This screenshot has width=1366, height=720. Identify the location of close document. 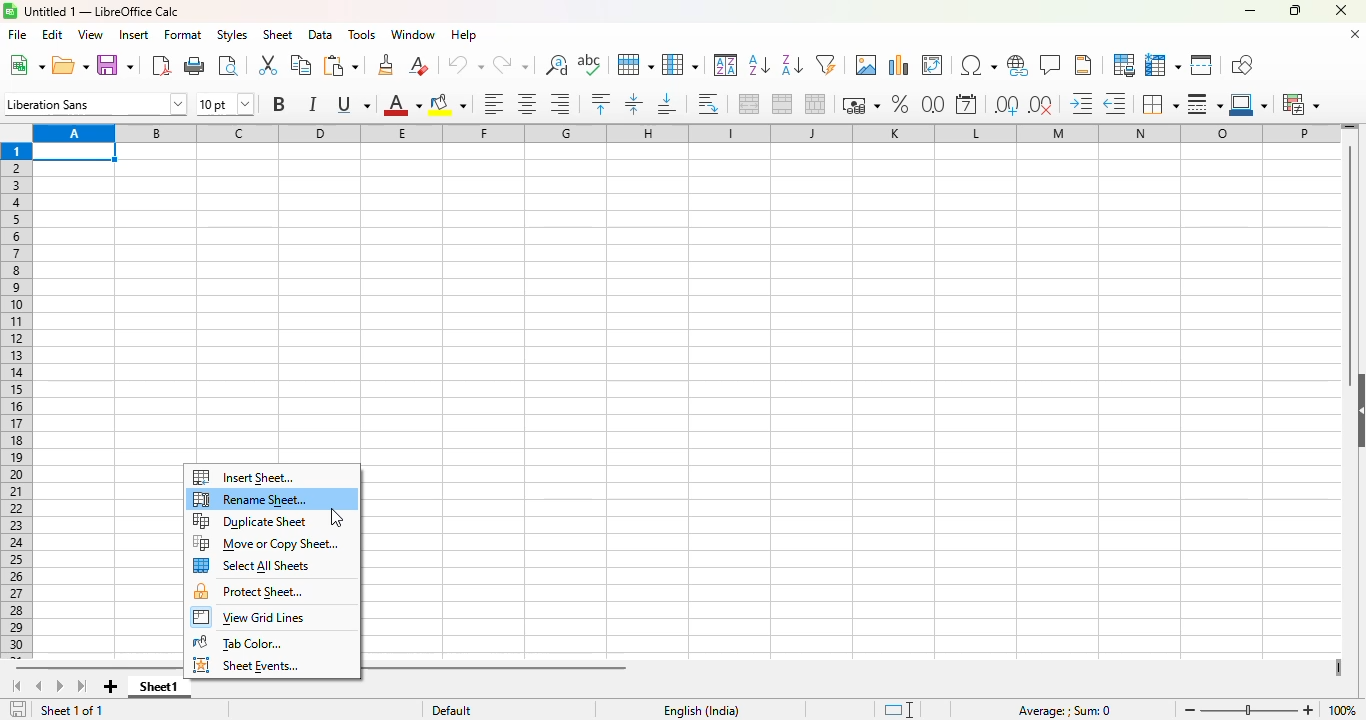
(1354, 34).